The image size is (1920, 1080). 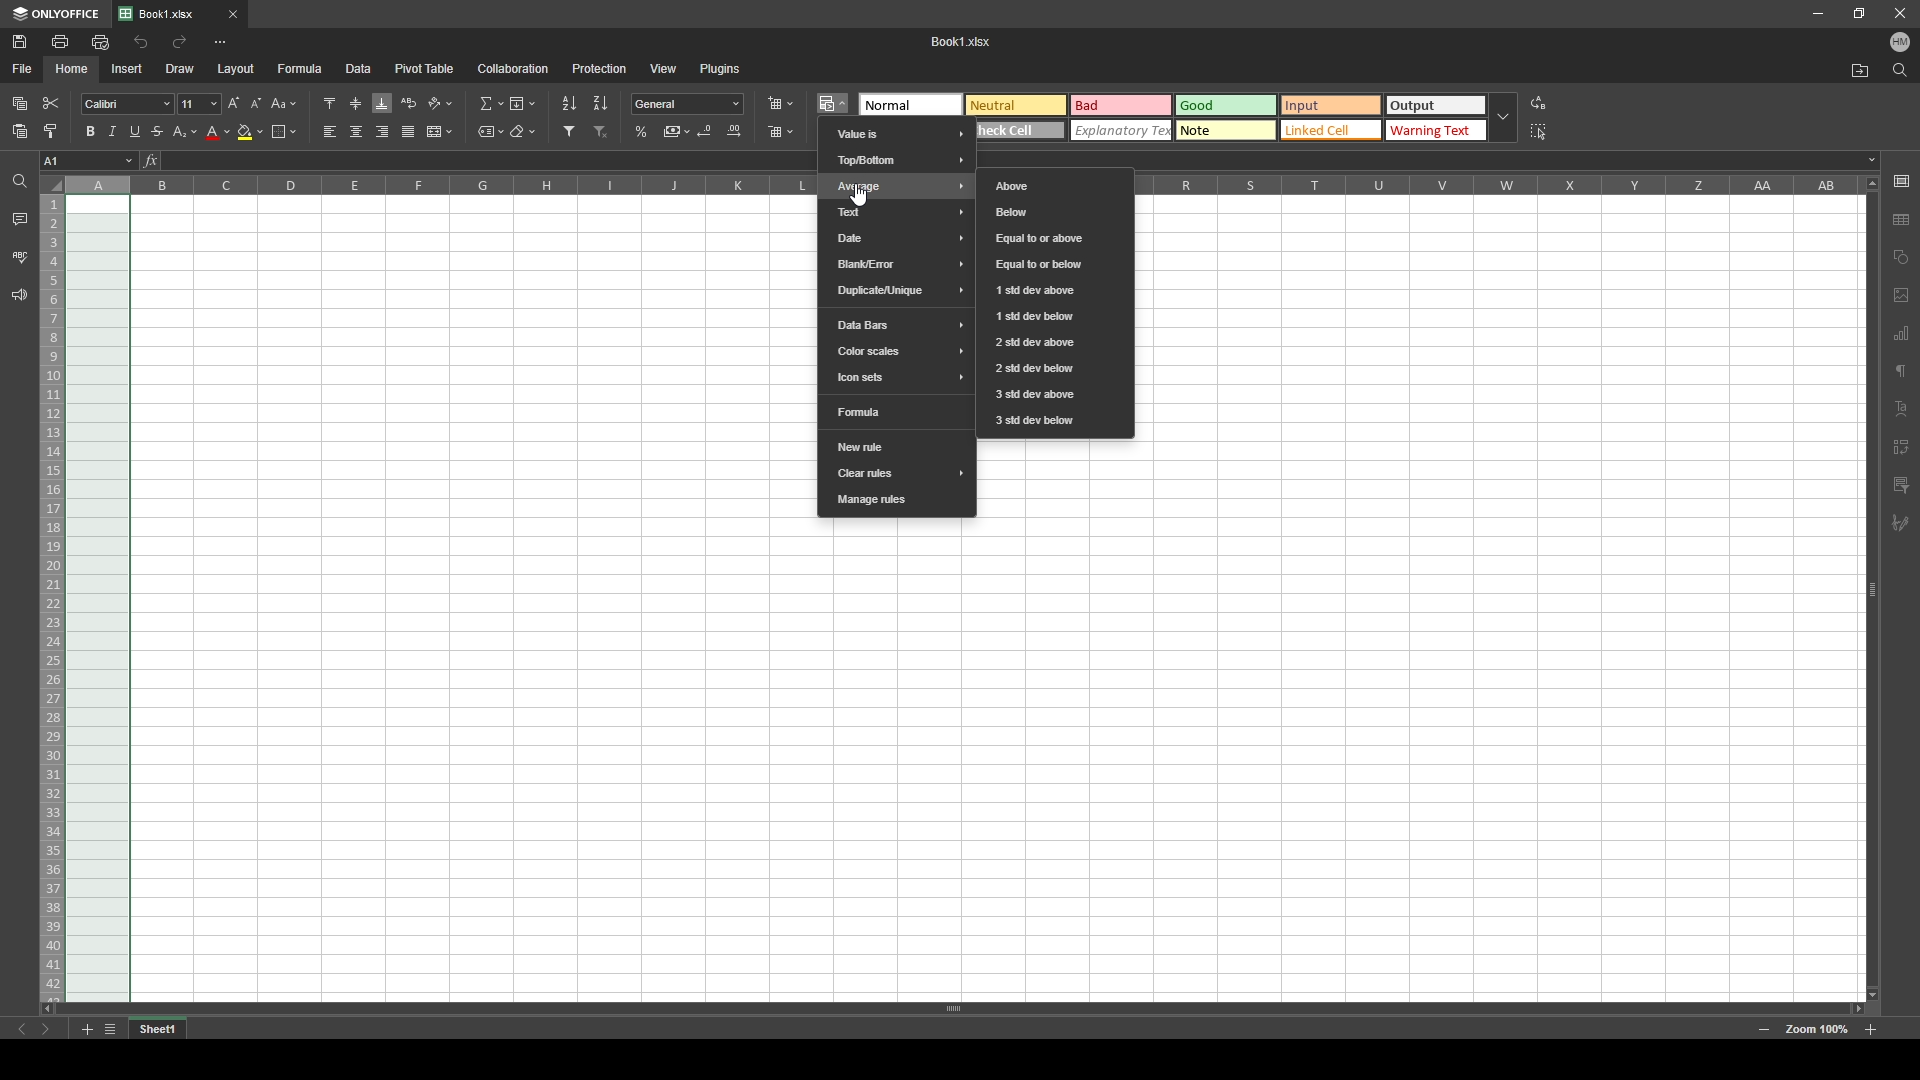 I want to click on fill, so click(x=521, y=103).